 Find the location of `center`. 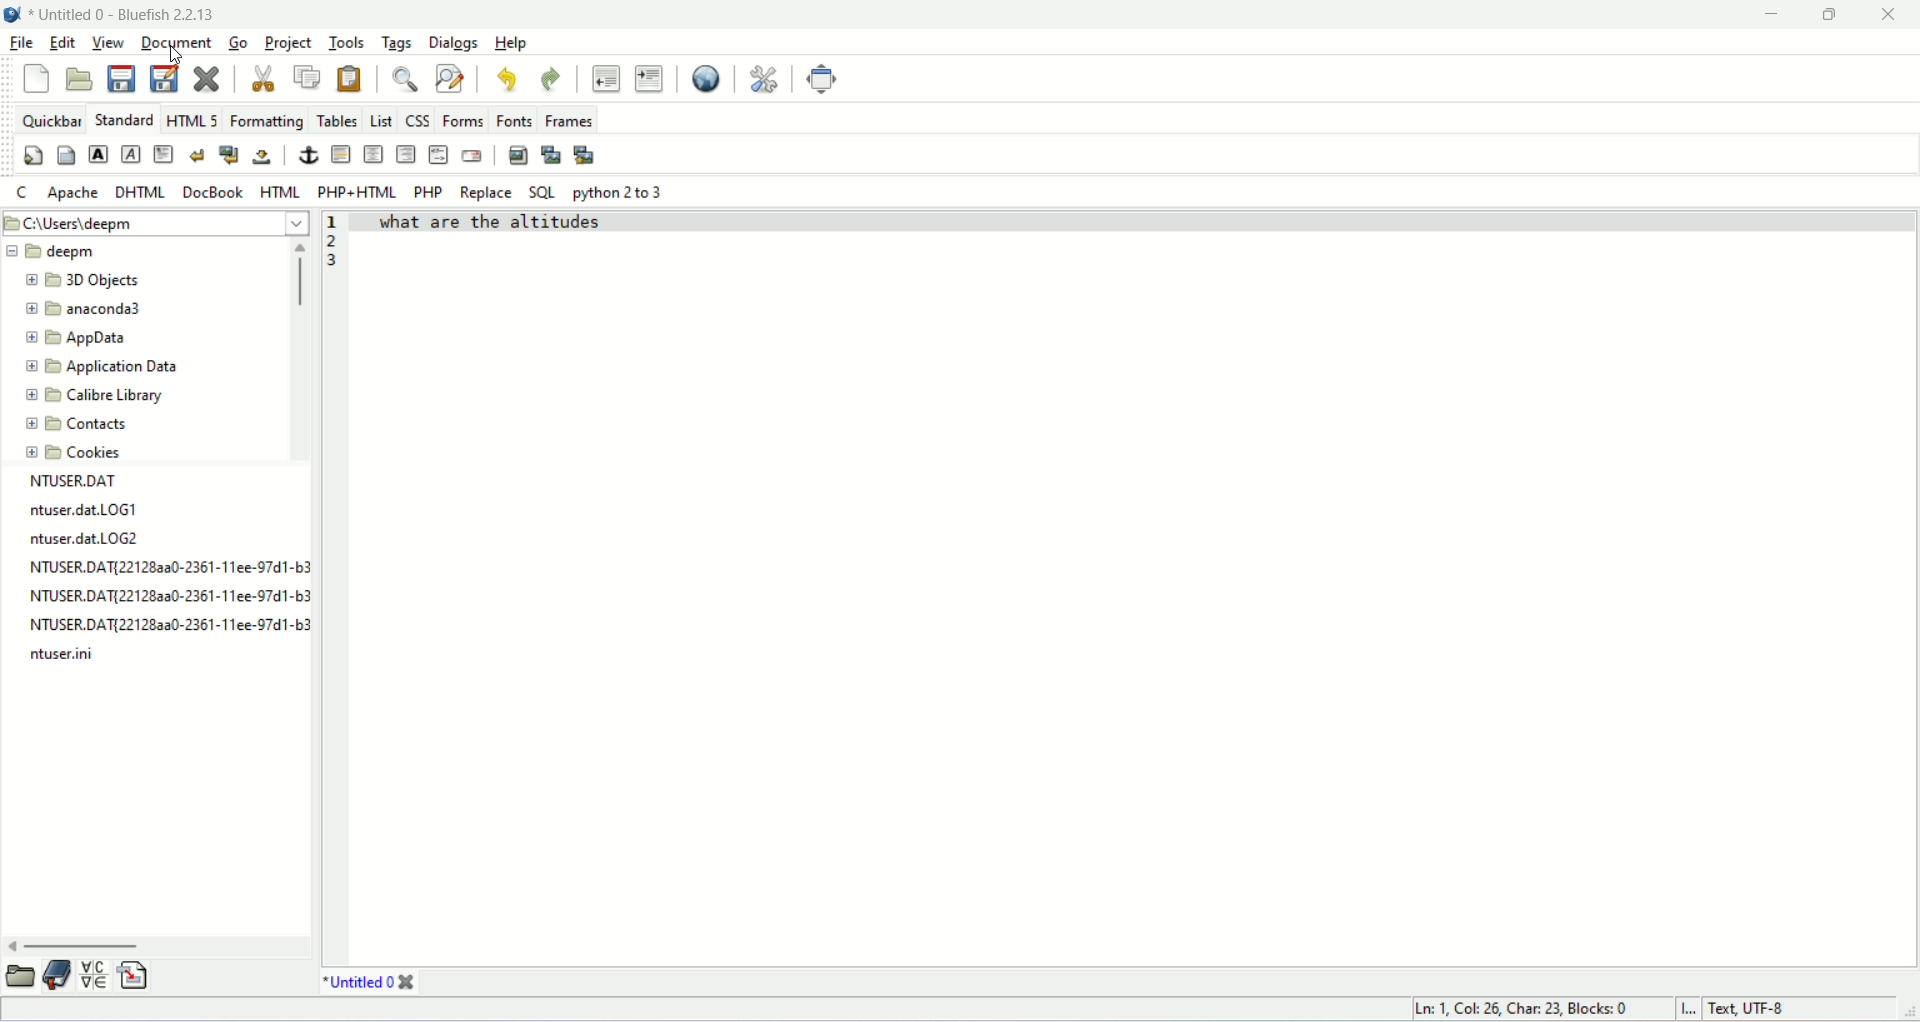

center is located at coordinates (374, 155).